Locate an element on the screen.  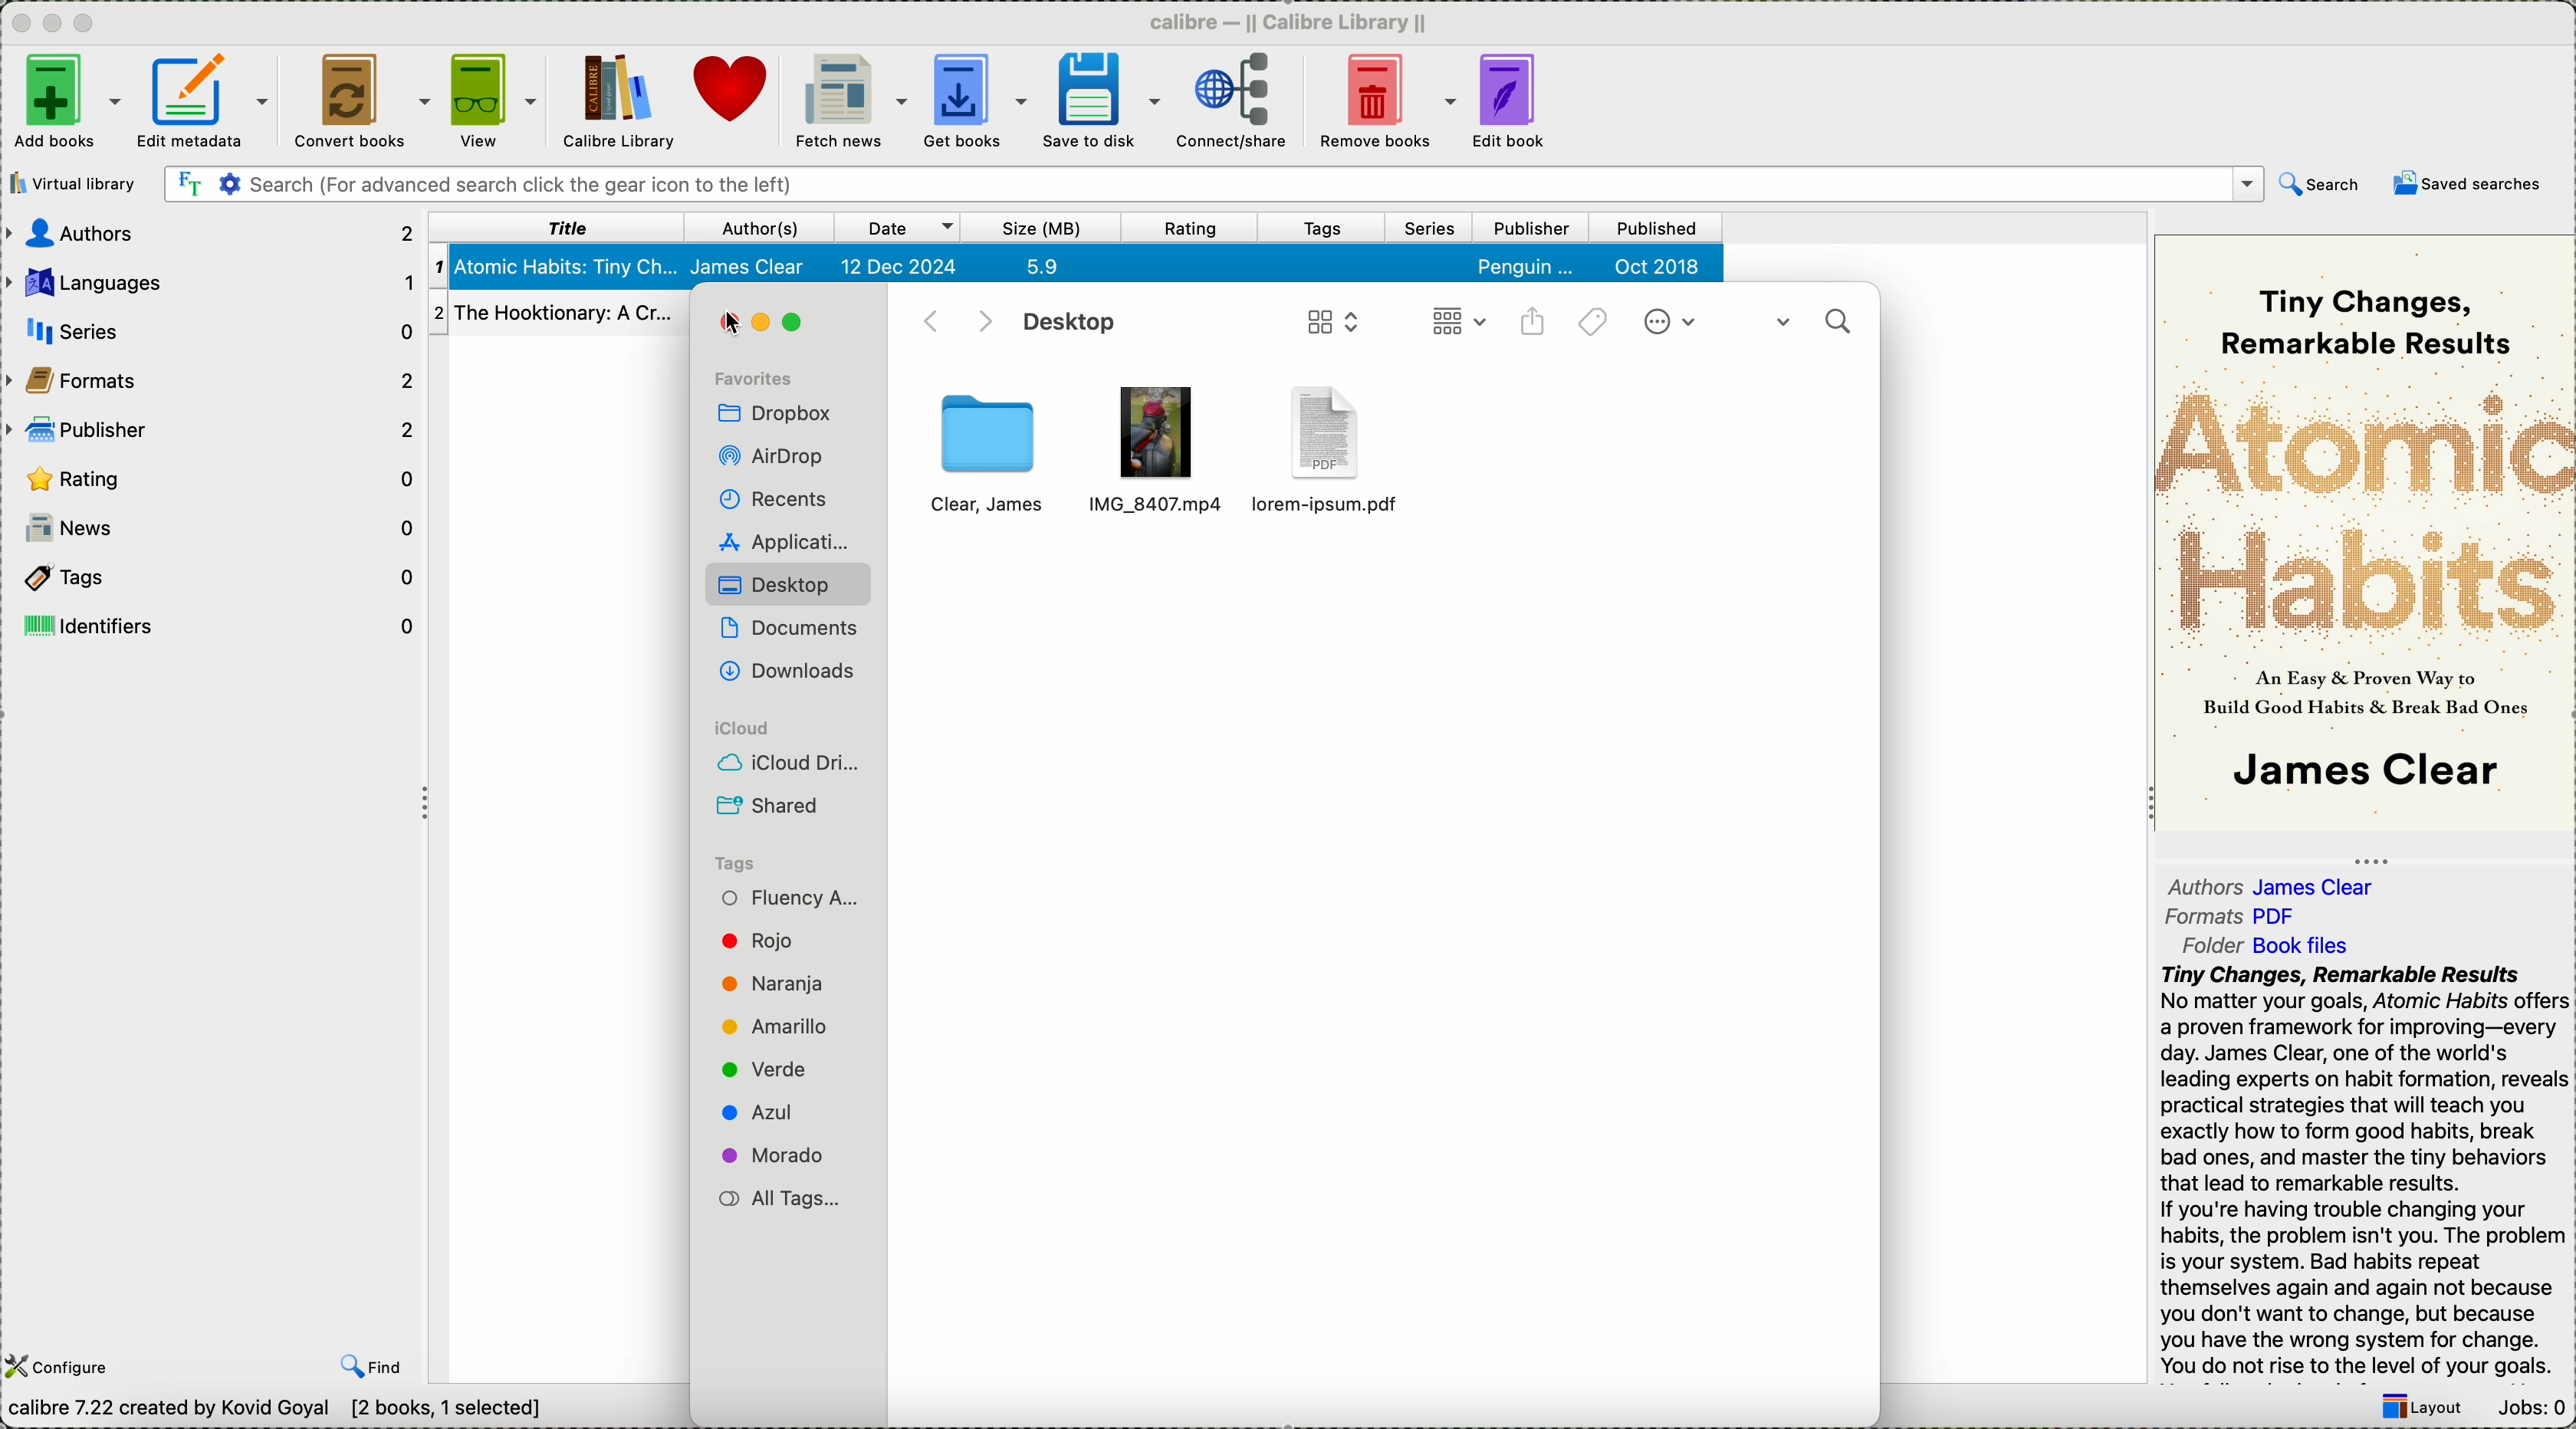
get books is located at coordinates (972, 101).